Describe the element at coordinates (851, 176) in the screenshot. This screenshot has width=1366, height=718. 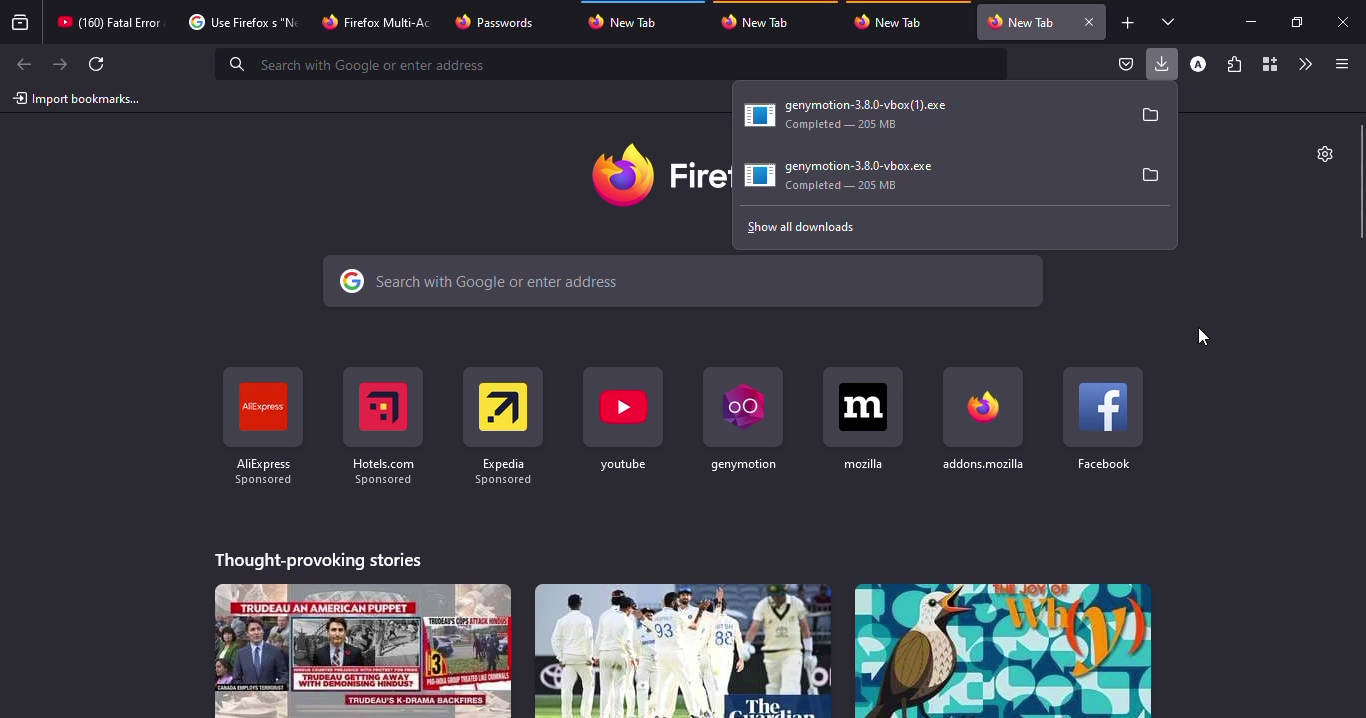
I see `download` at that location.